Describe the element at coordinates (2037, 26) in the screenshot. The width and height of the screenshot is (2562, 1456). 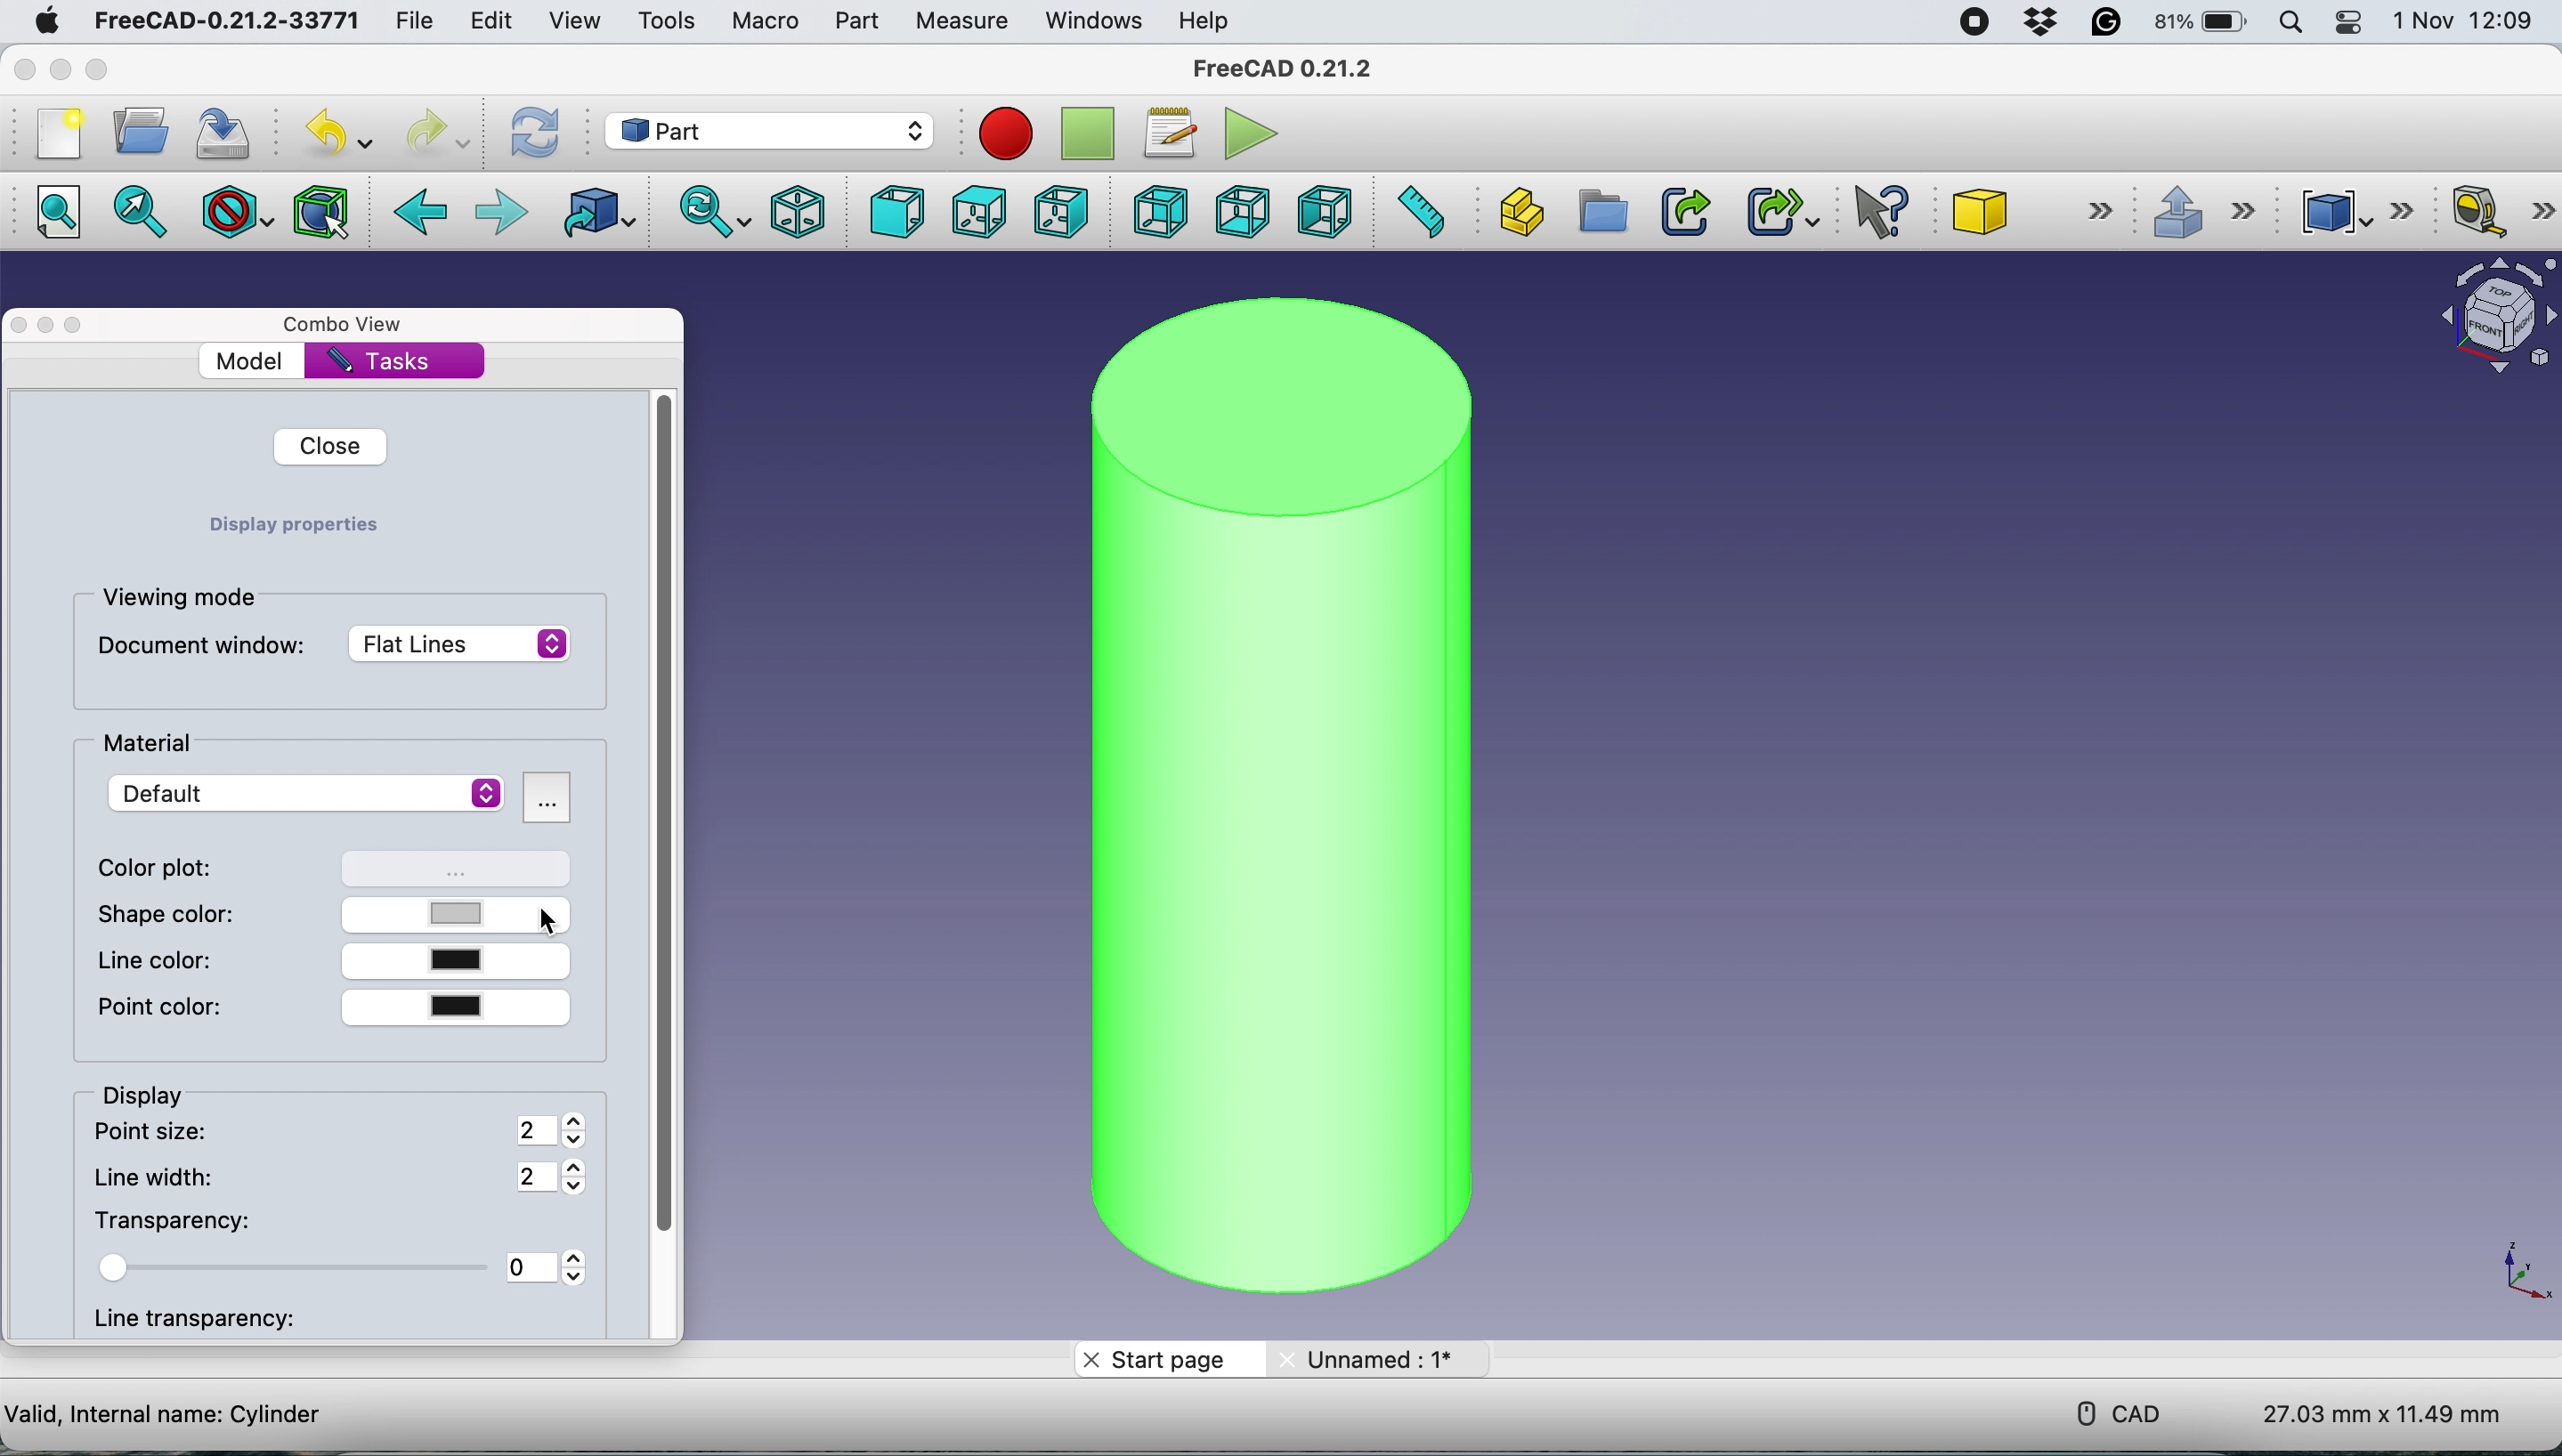
I see `dropbox` at that location.